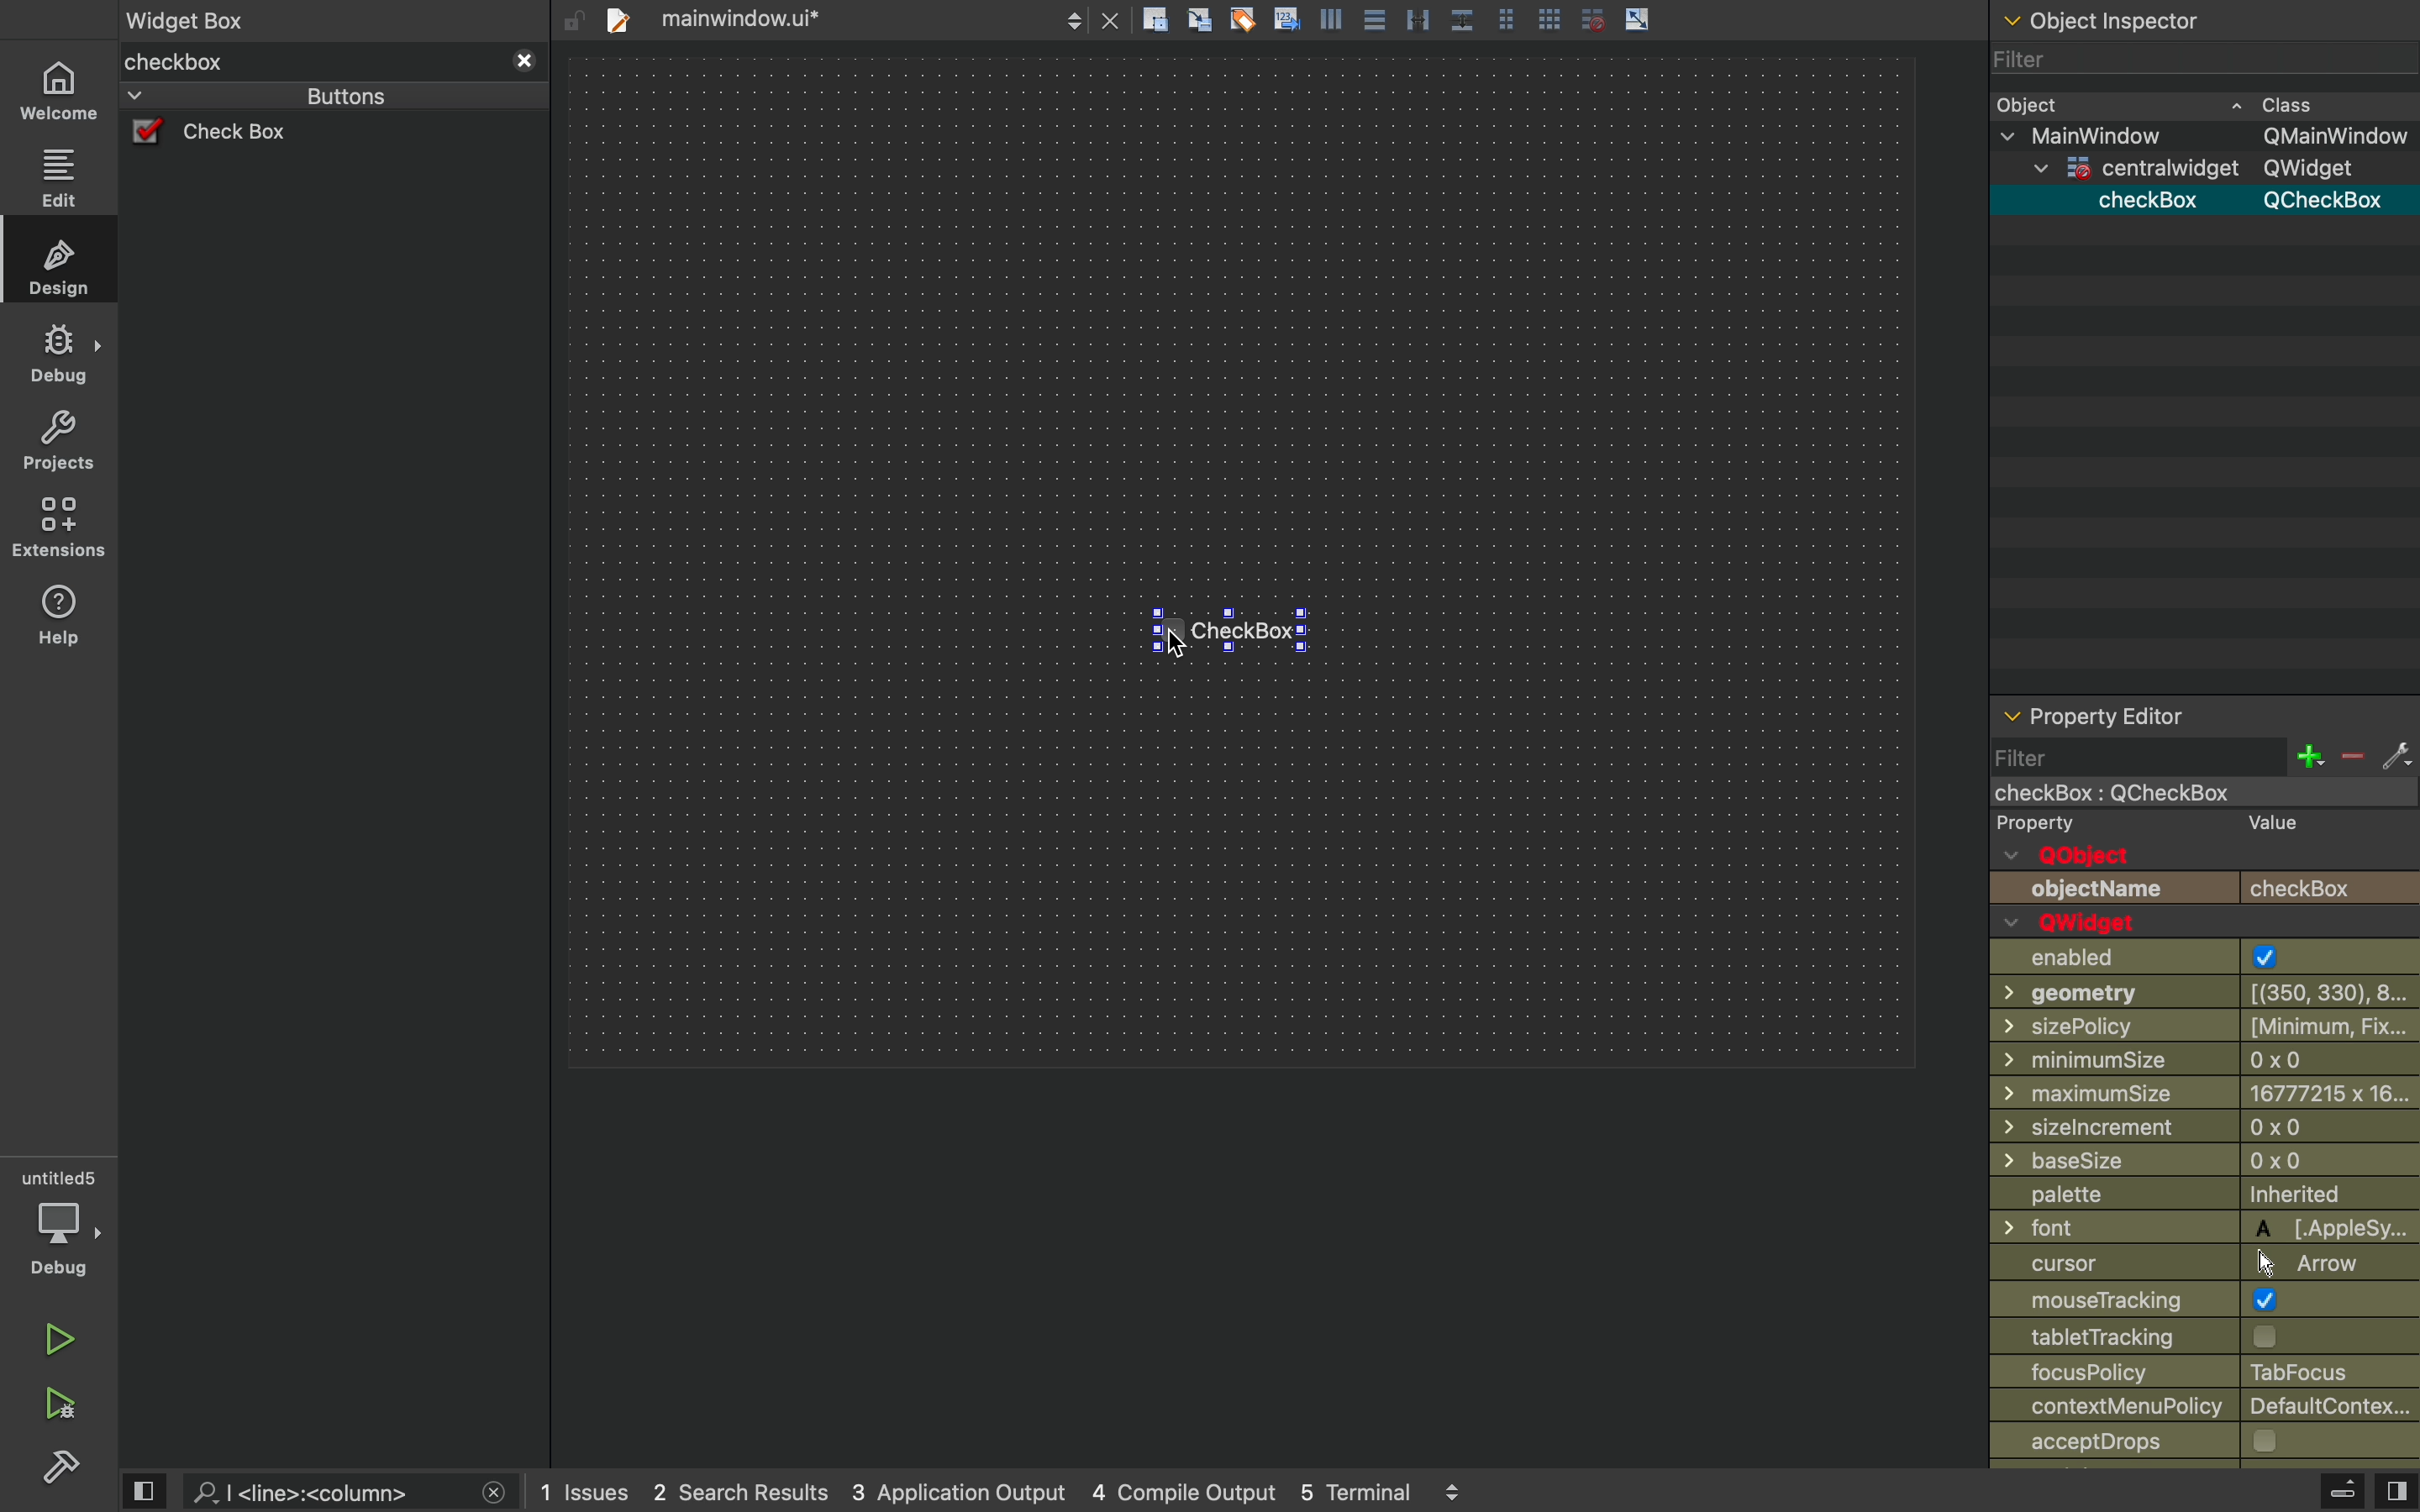  What do you see at coordinates (60, 174) in the screenshot?
I see `edit` at bounding box center [60, 174].